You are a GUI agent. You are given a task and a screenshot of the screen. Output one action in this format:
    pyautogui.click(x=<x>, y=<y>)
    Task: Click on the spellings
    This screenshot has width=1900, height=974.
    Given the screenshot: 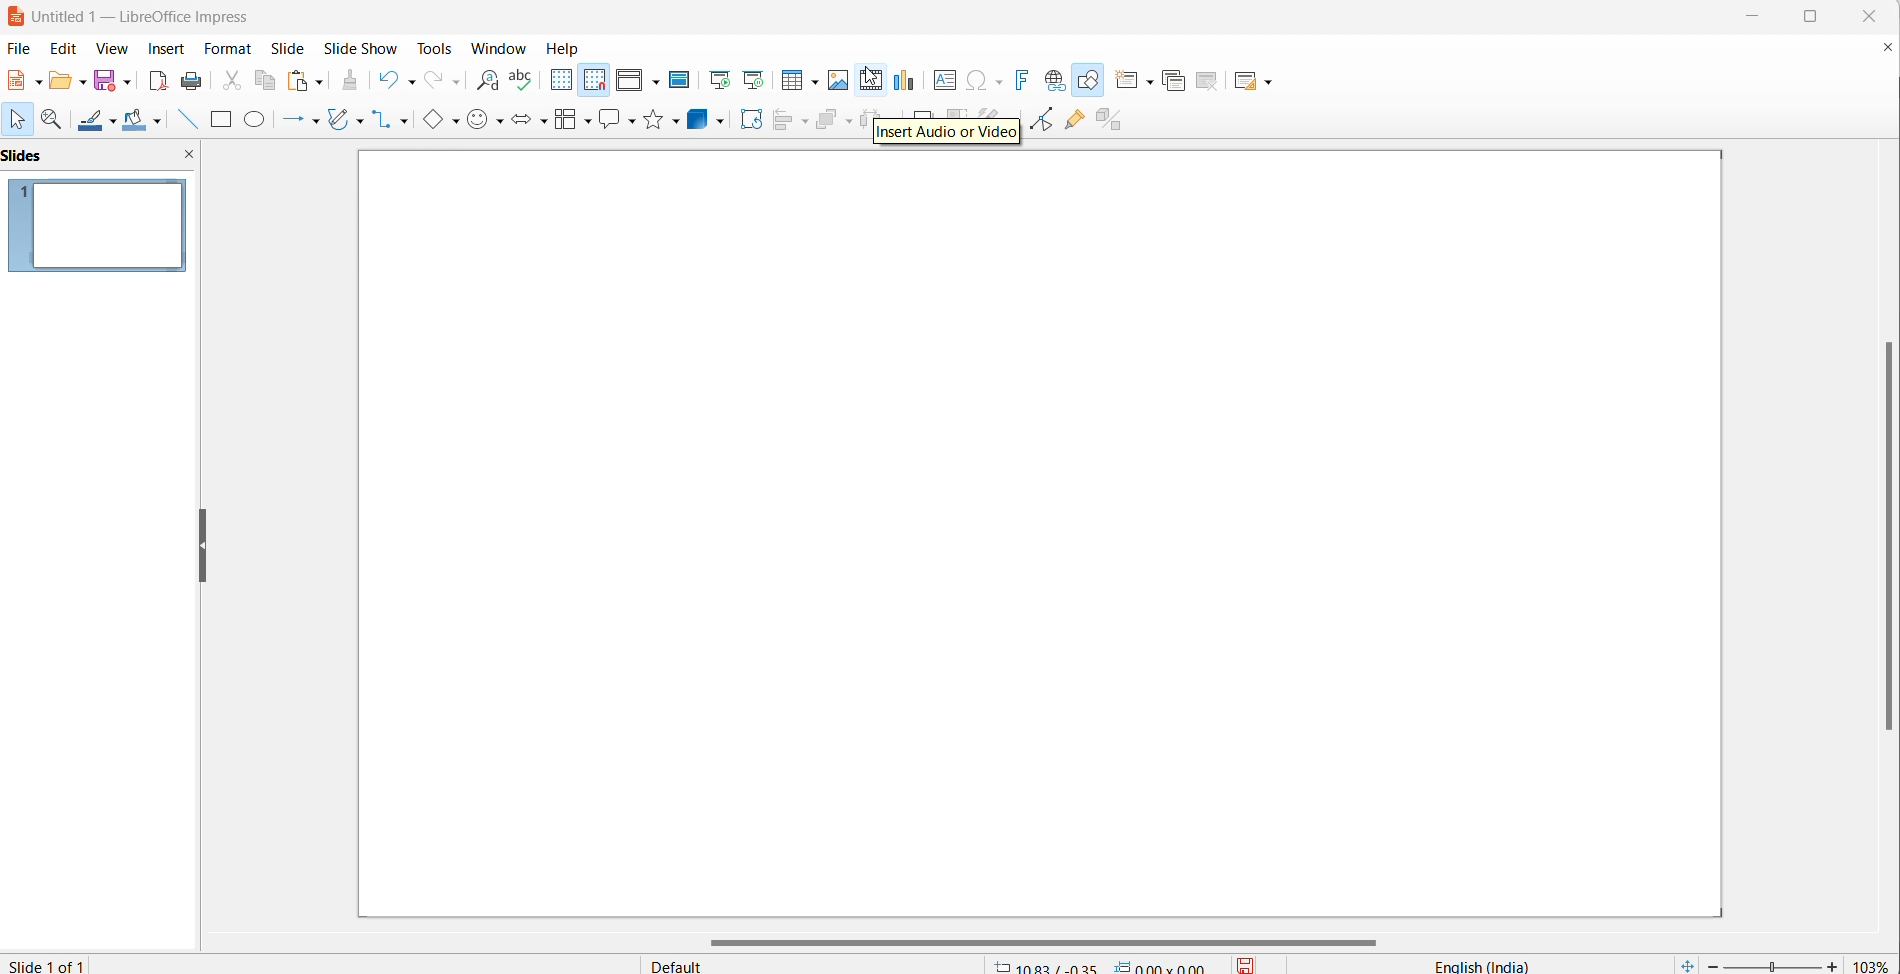 What is the action you would take?
    pyautogui.click(x=523, y=79)
    